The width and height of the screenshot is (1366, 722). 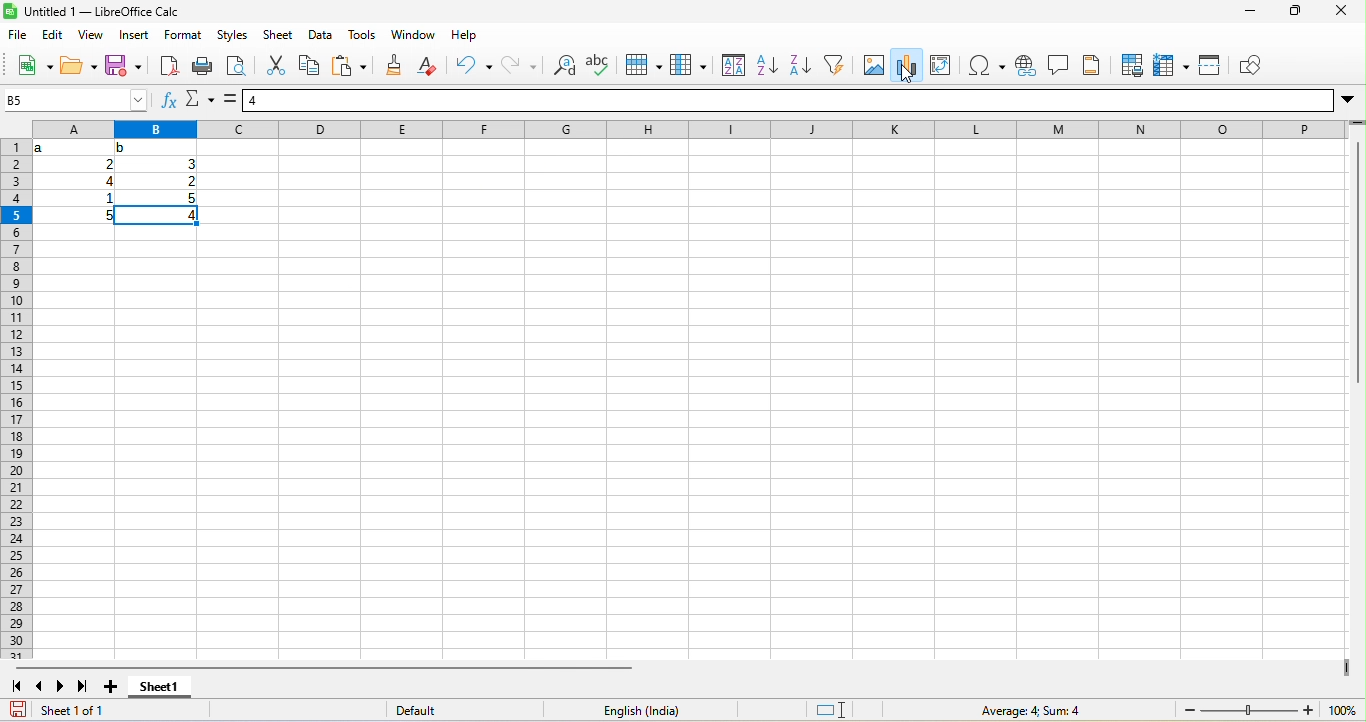 What do you see at coordinates (40, 686) in the screenshot?
I see `previous sheet` at bounding box center [40, 686].